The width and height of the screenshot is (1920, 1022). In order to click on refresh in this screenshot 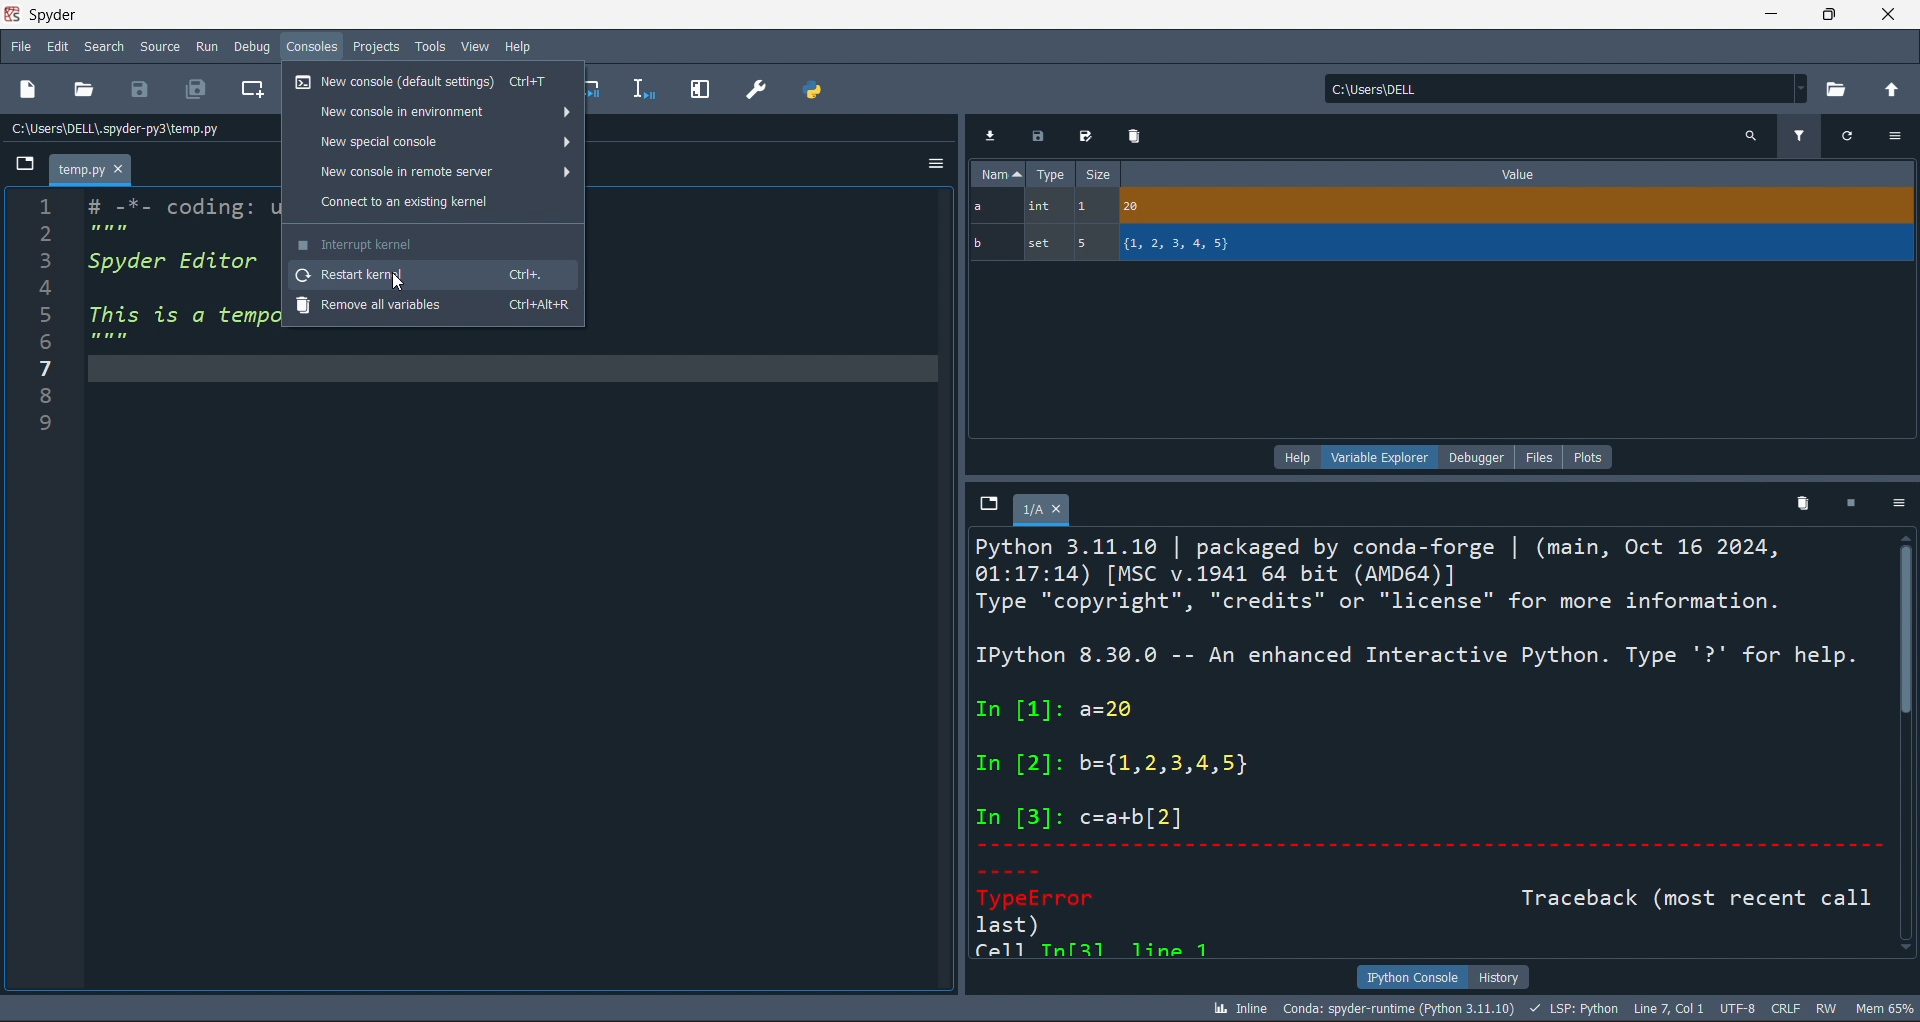, I will do `click(1843, 136)`.